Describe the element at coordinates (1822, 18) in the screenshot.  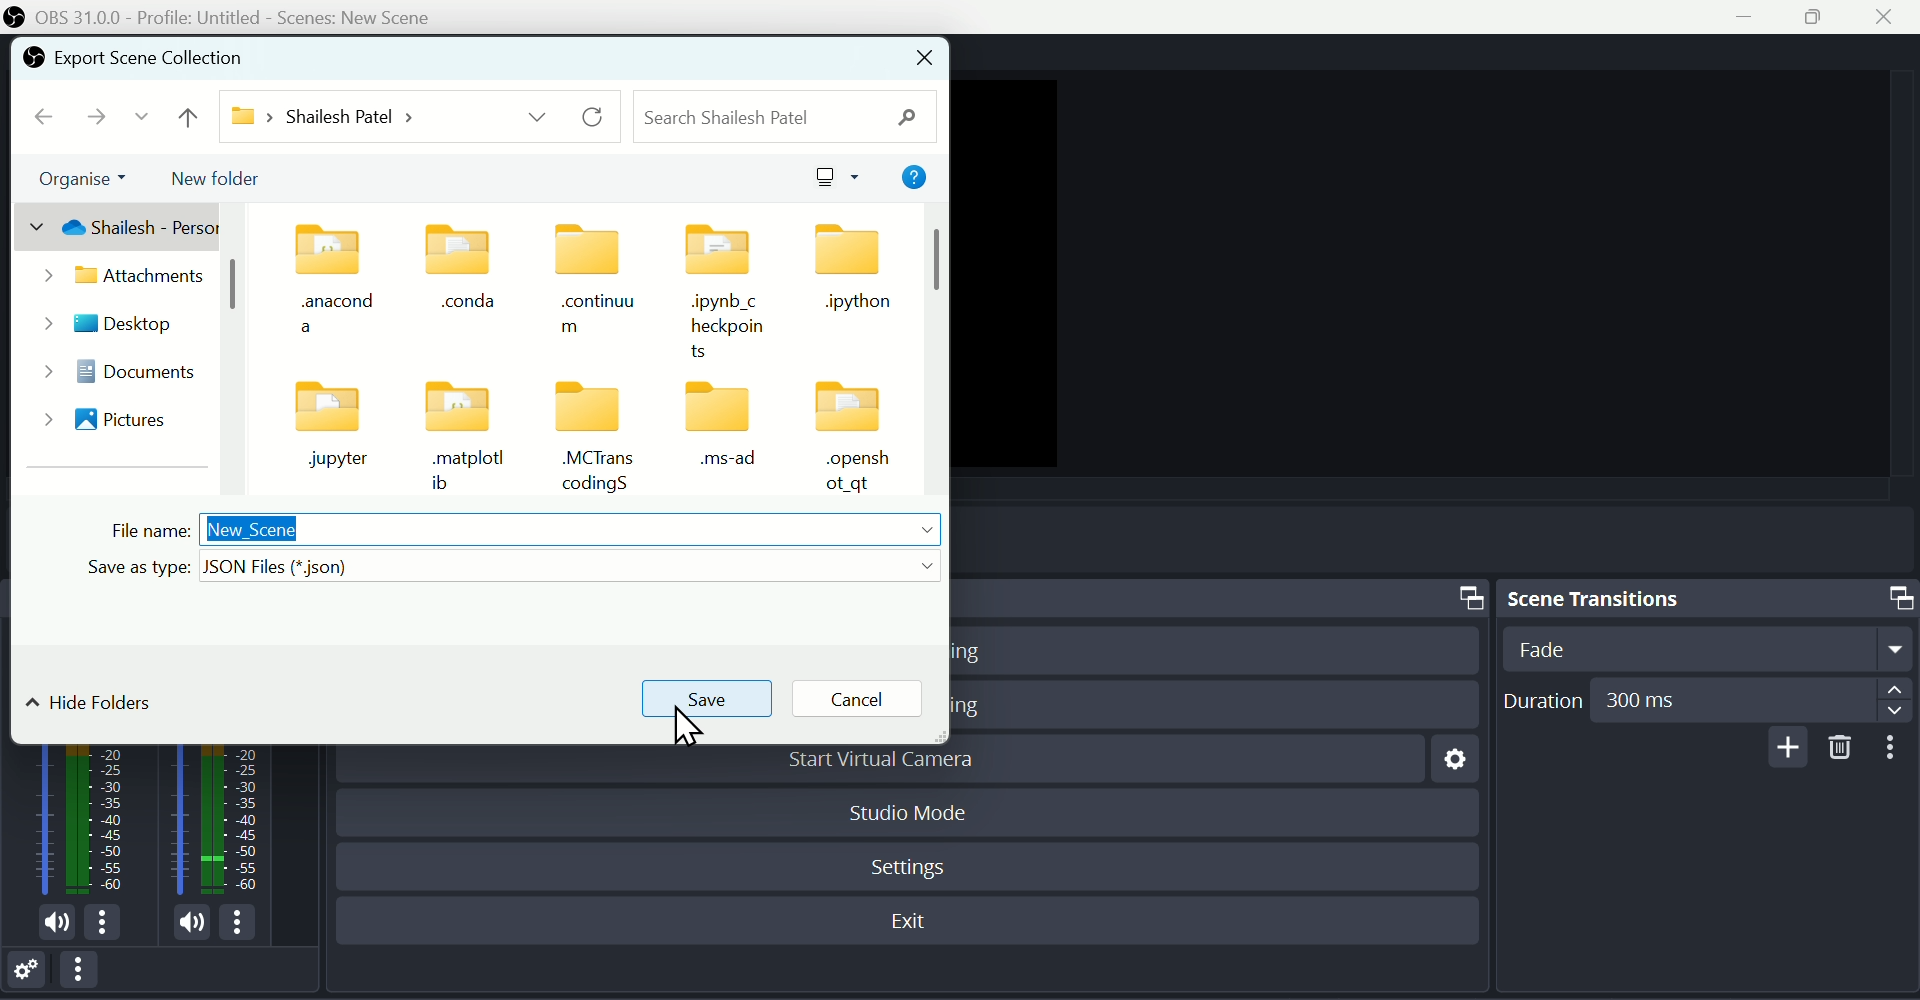
I see `maximise` at that location.